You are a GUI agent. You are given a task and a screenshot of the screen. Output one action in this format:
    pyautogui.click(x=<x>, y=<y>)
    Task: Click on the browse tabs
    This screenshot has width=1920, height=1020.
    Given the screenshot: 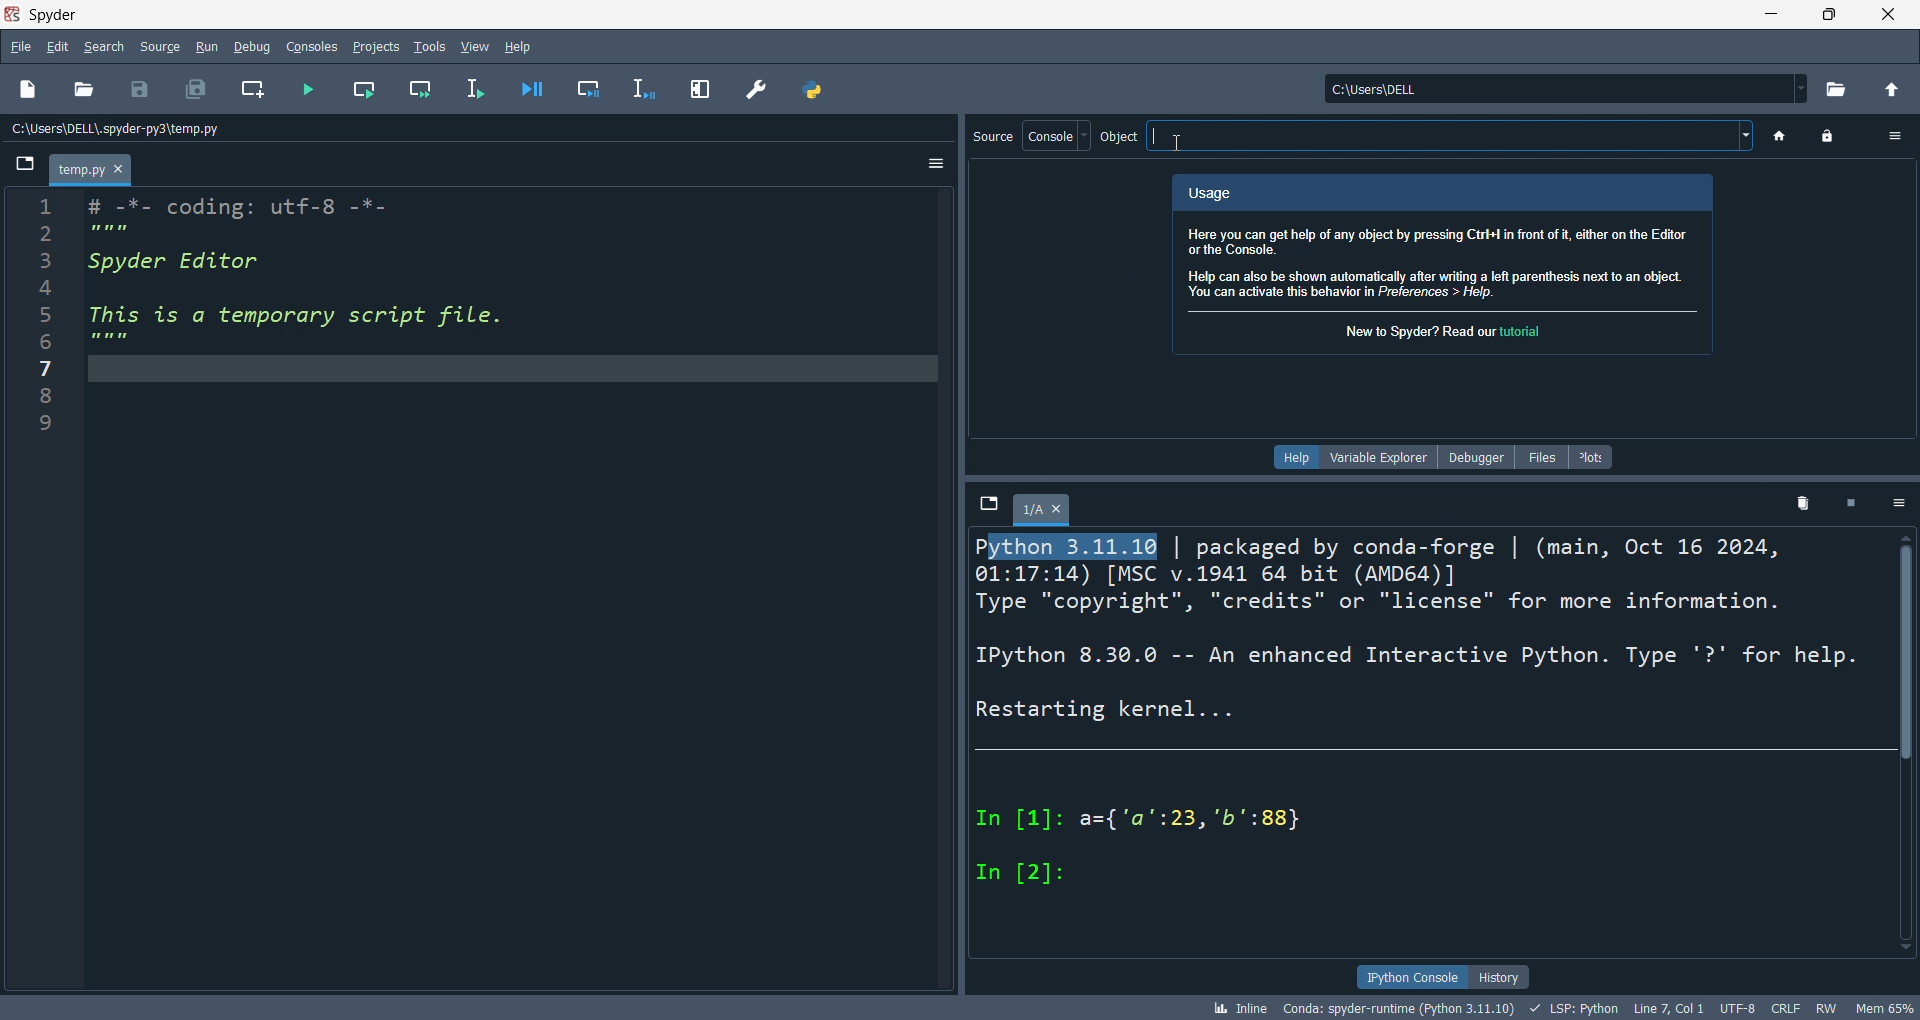 What is the action you would take?
    pyautogui.click(x=24, y=165)
    